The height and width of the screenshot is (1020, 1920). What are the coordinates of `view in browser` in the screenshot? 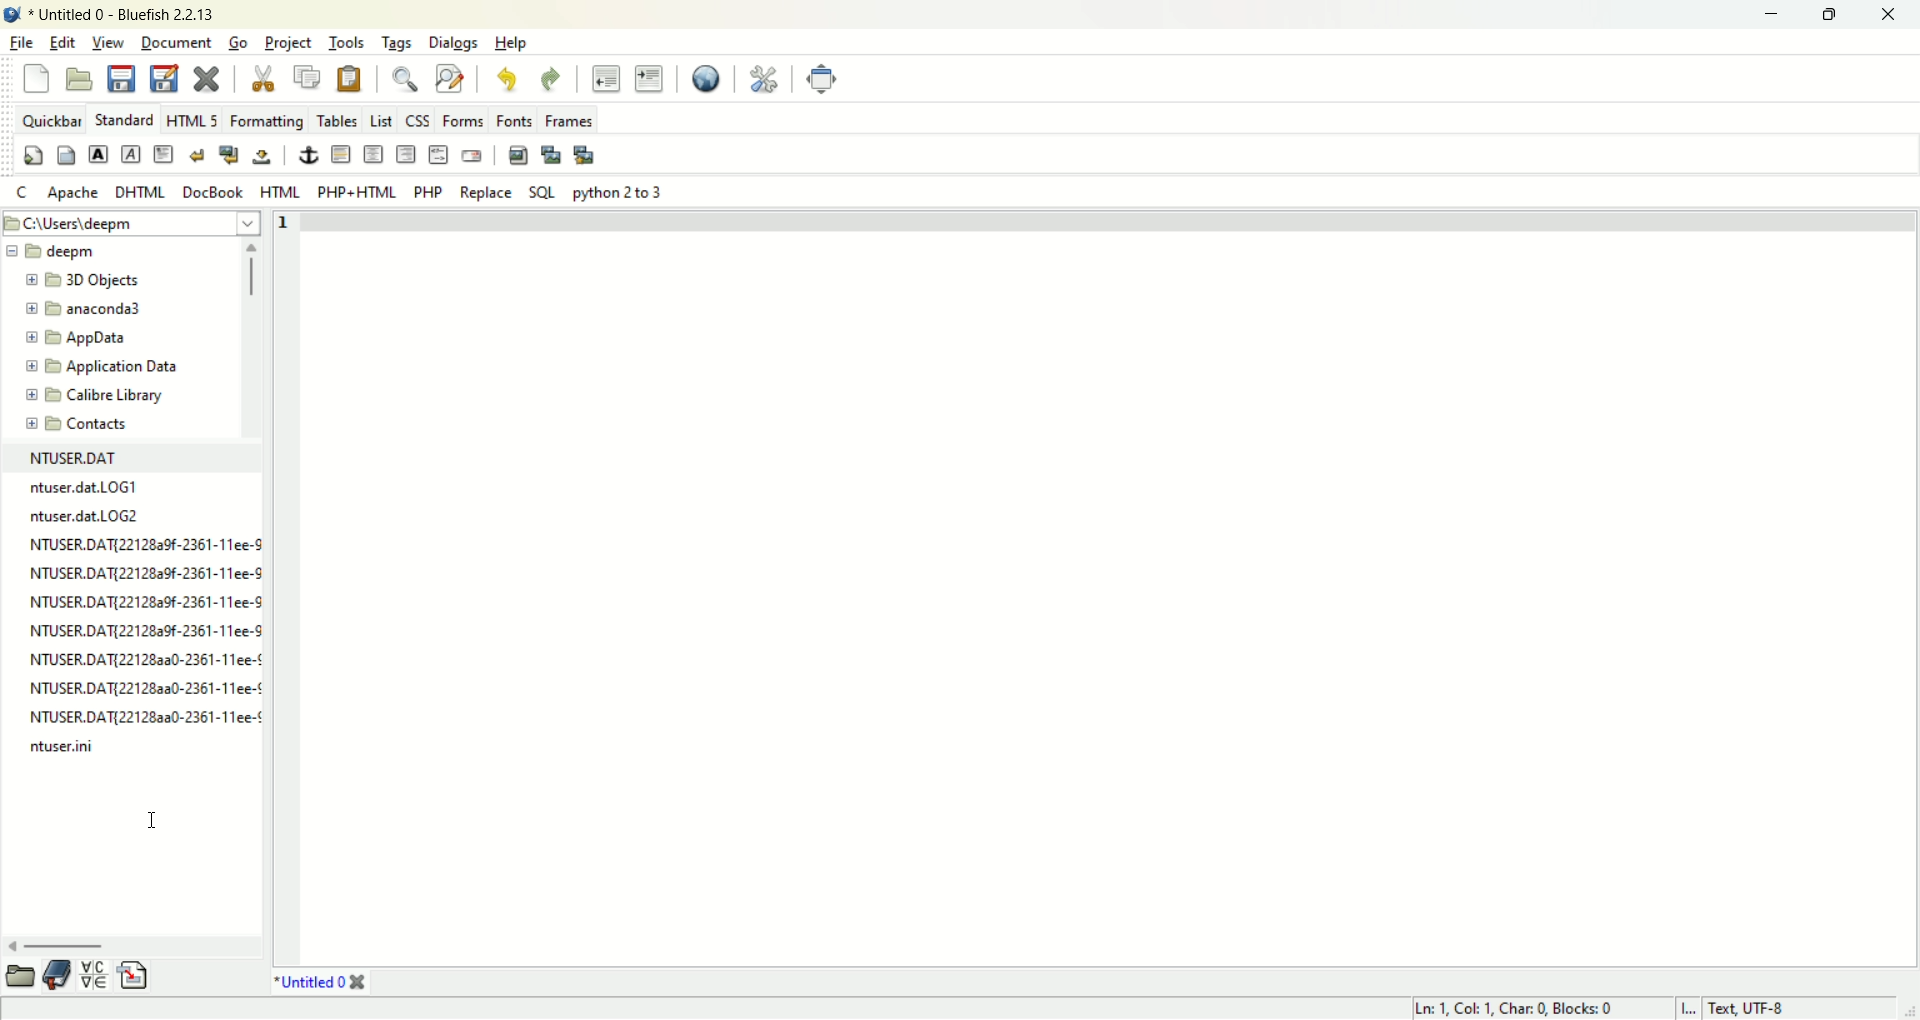 It's located at (708, 80).